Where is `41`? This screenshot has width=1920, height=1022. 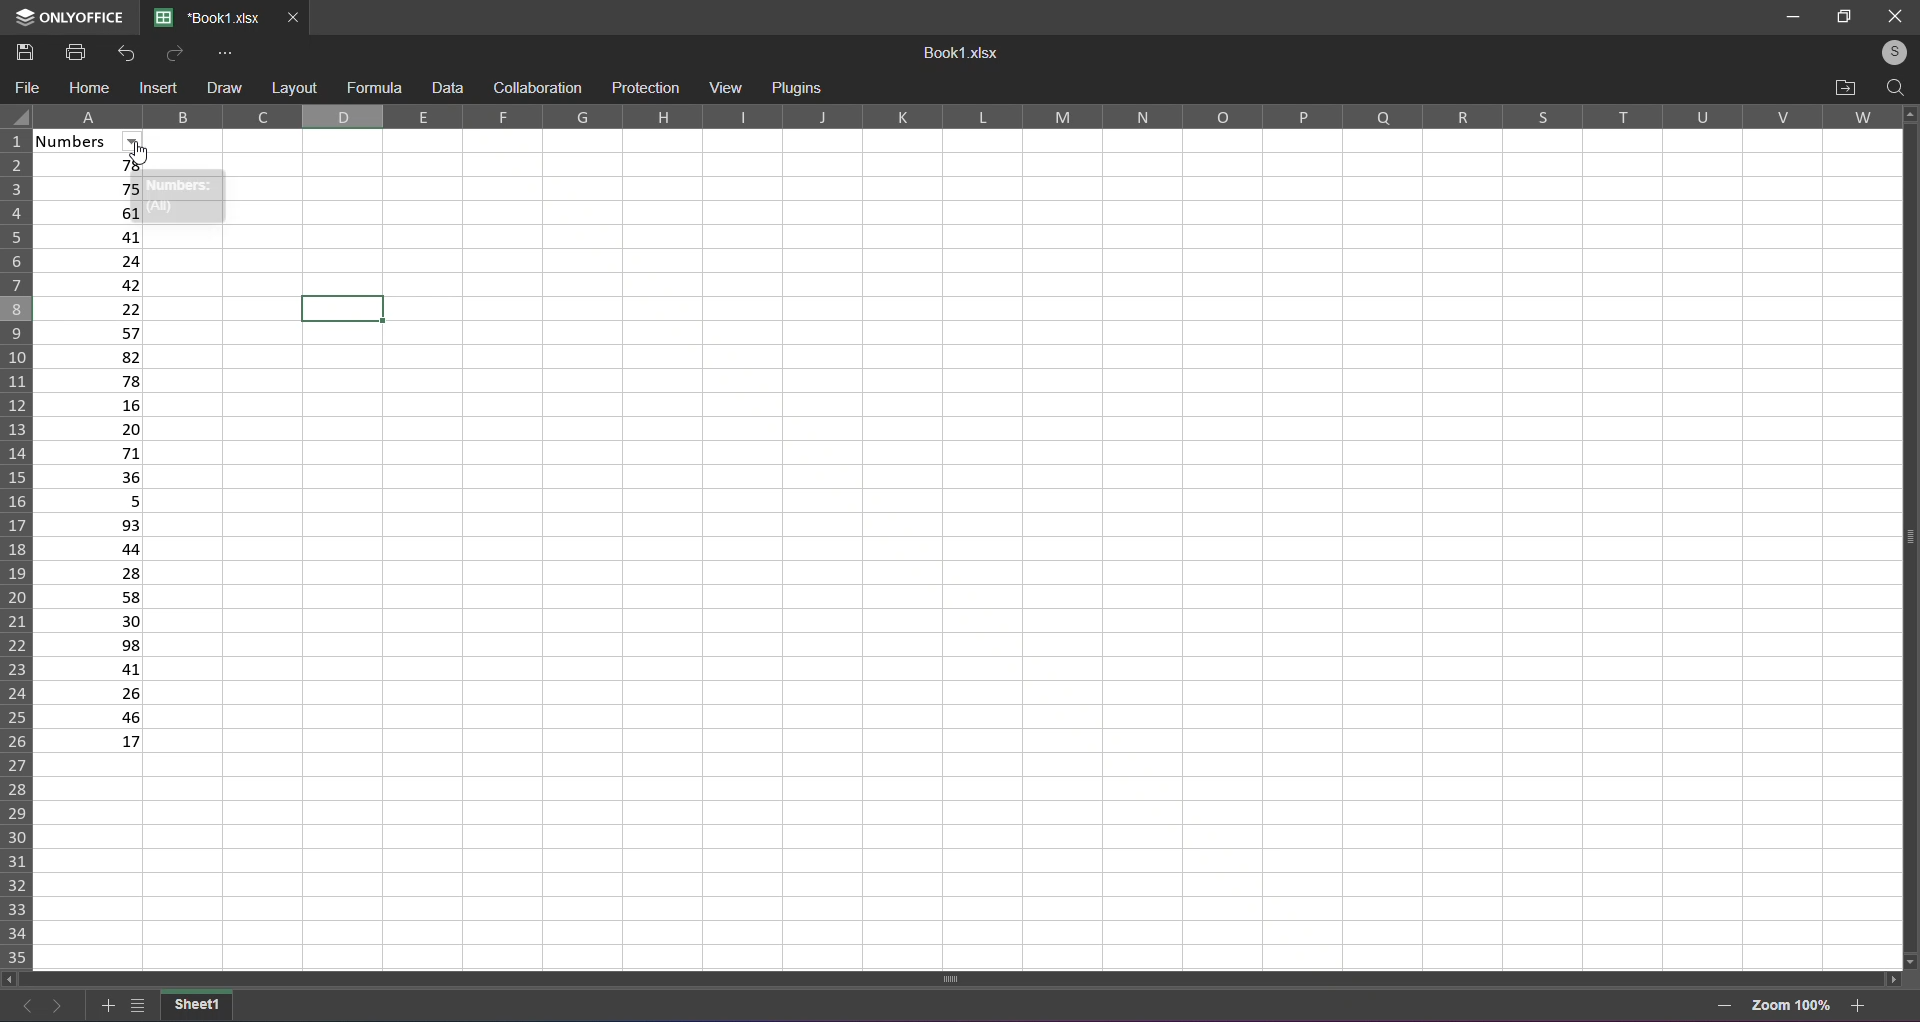 41 is located at coordinates (89, 668).